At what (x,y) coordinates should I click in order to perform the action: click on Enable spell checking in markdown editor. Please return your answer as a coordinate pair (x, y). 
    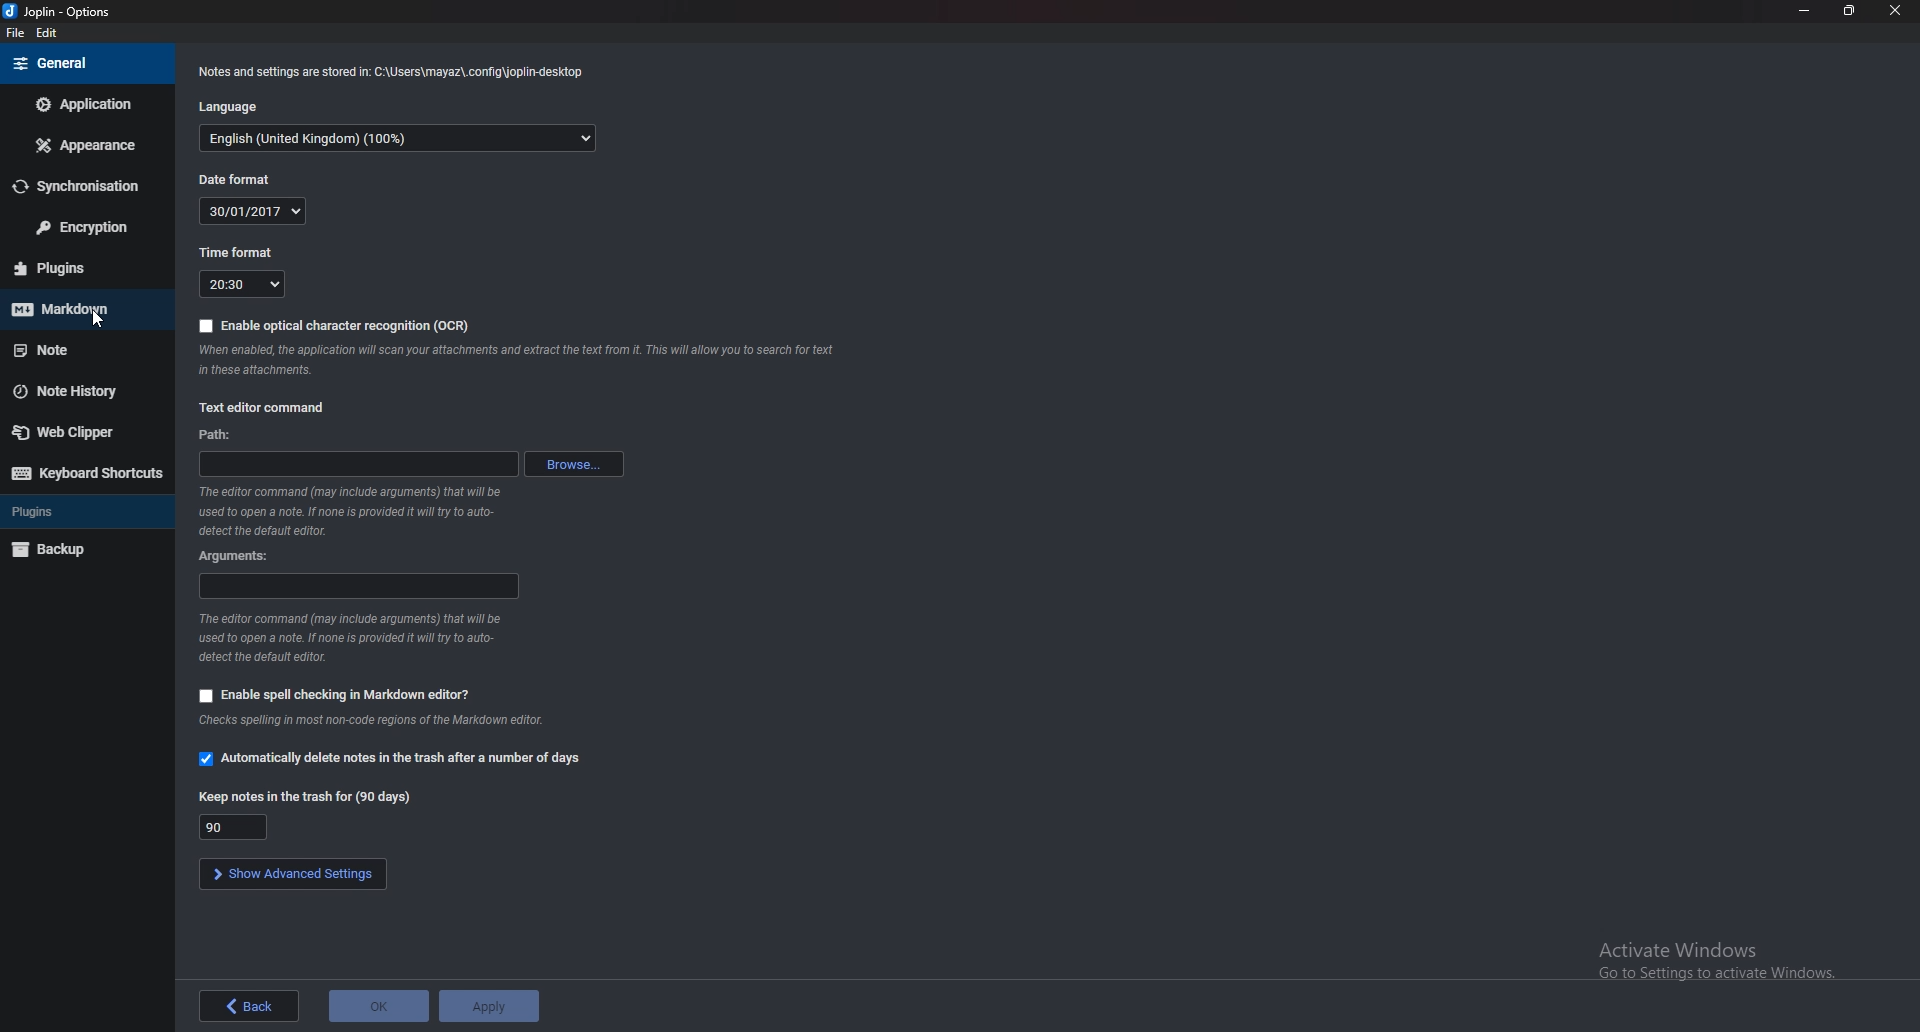
    Looking at the image, I should click on (335, 695).